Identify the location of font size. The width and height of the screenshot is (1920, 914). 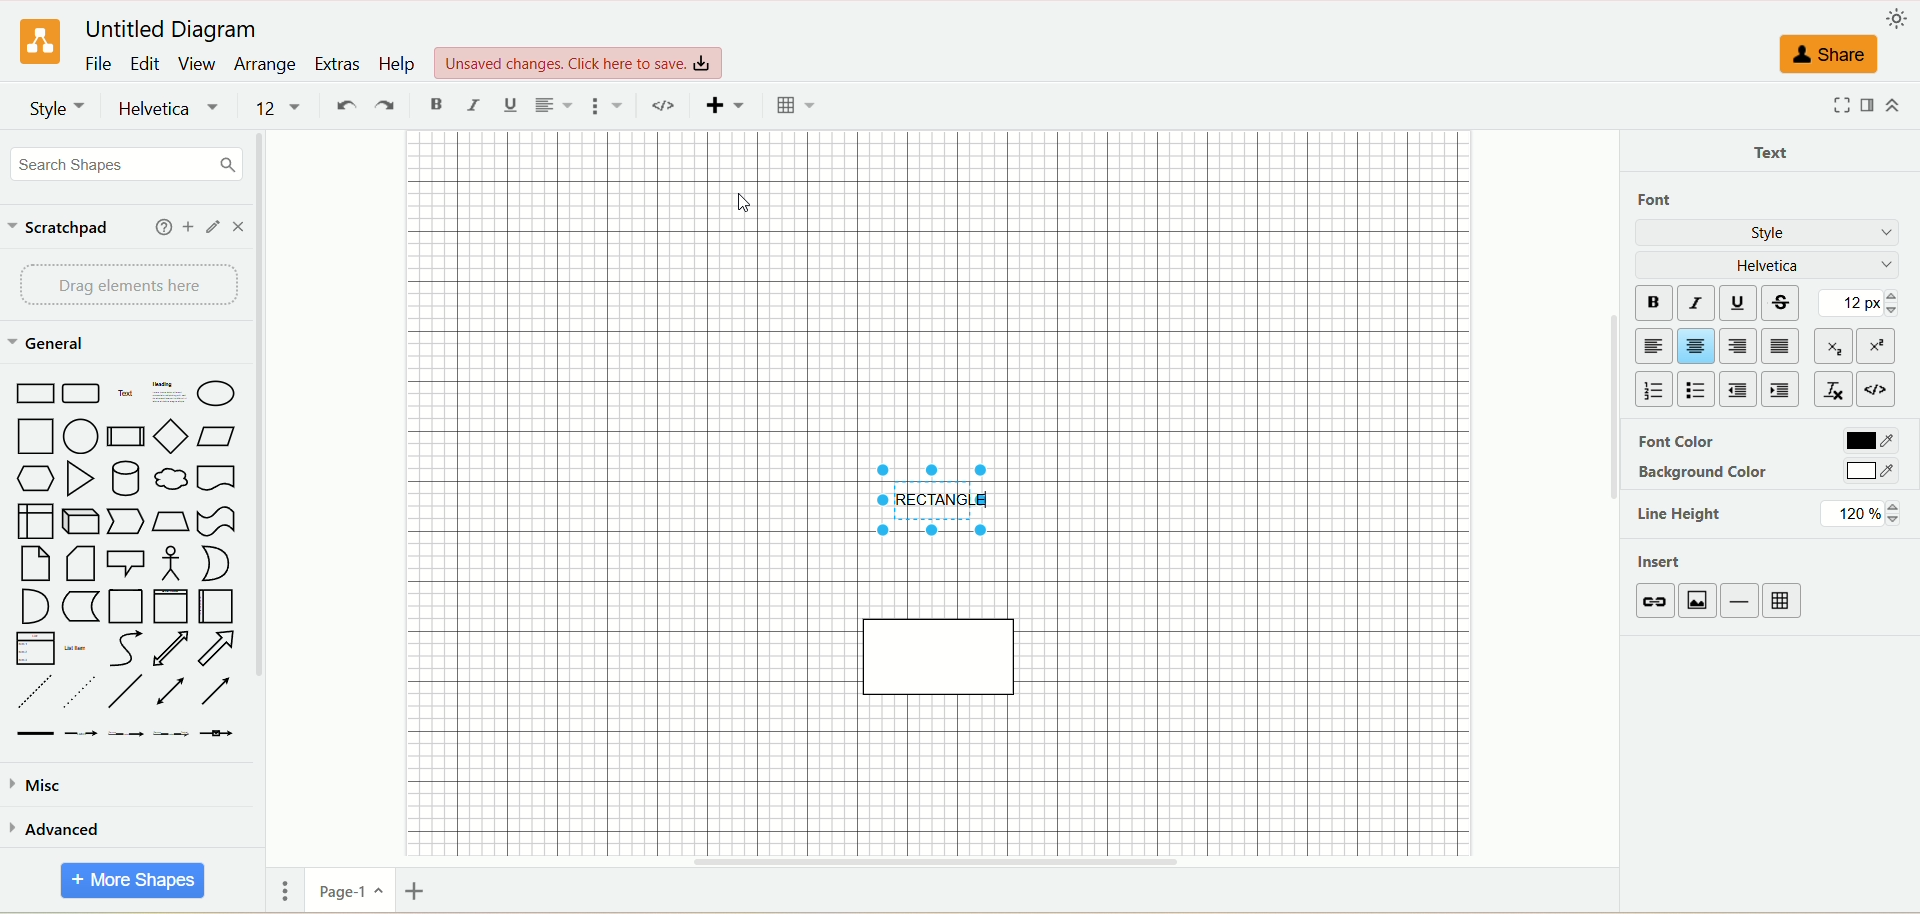
(281, 108).